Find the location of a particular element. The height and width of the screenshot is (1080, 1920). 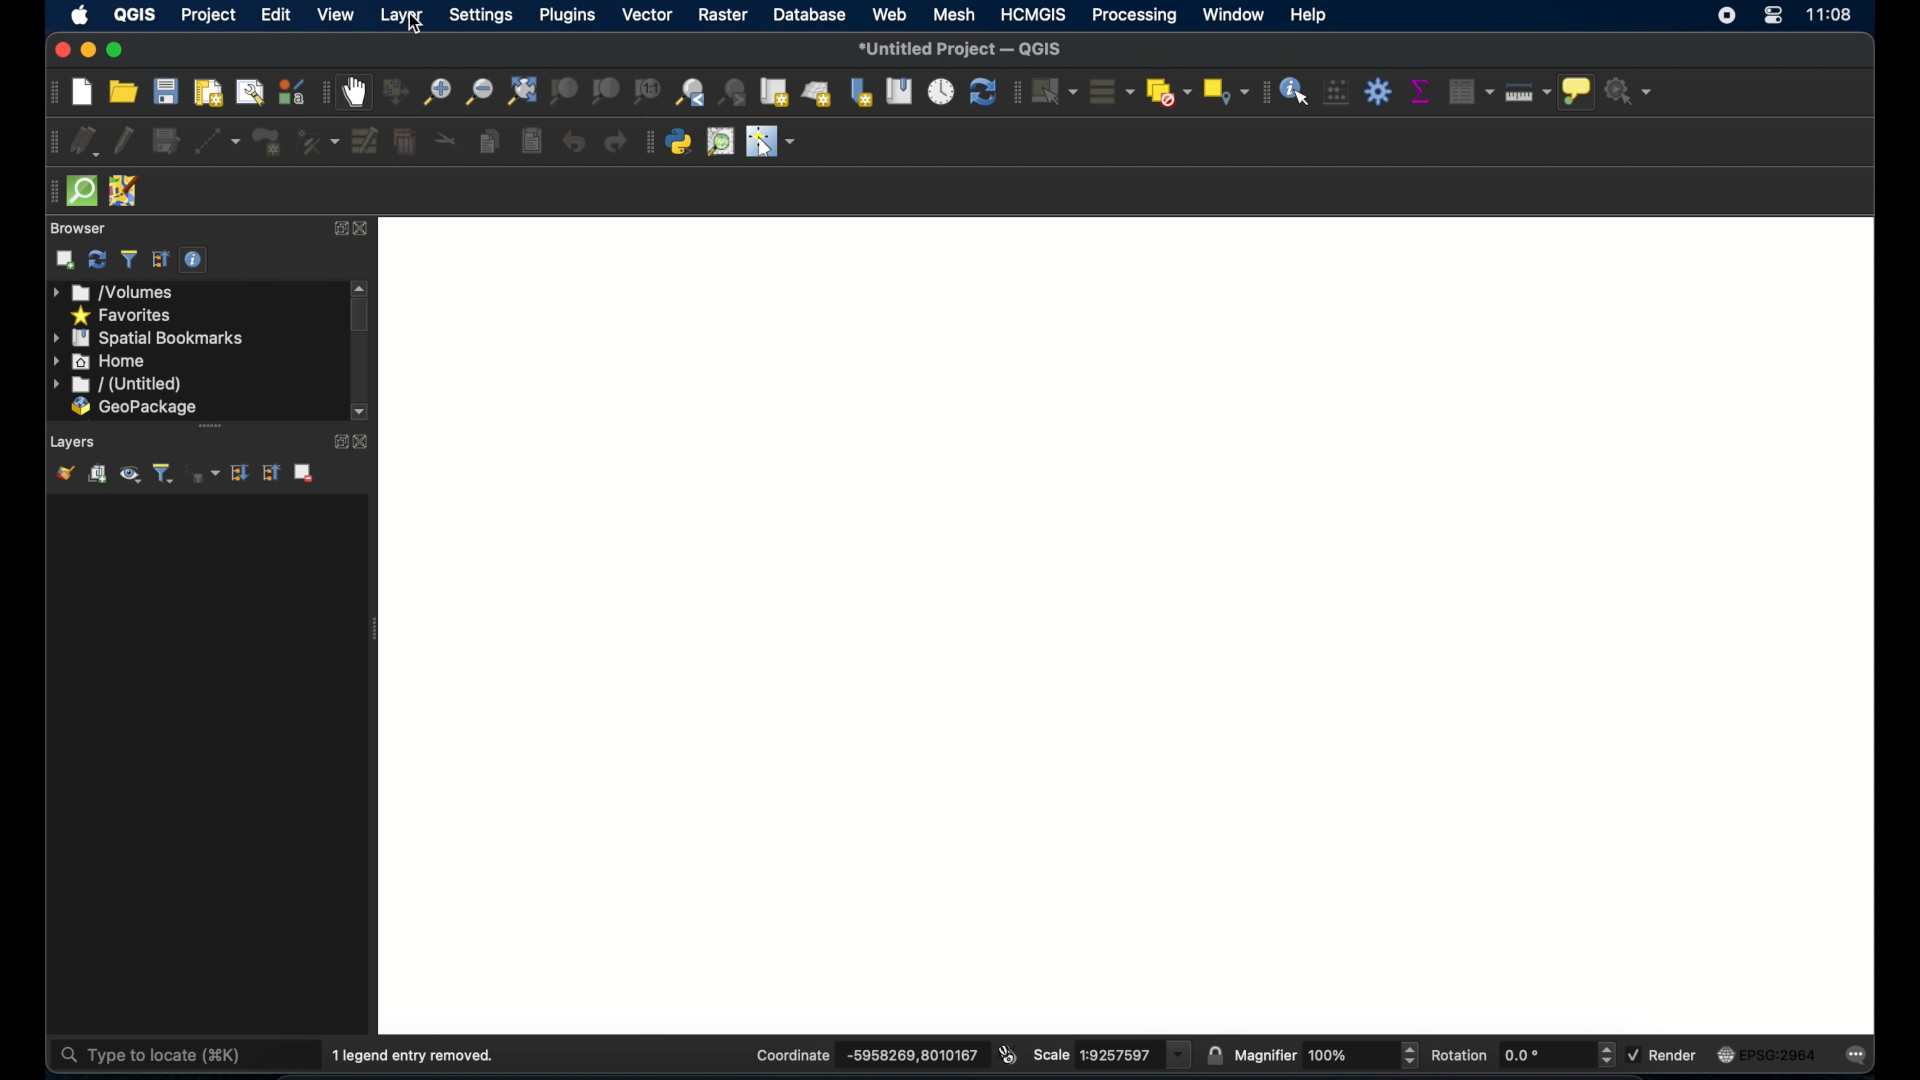

raster is located at coordinates (723, 16).